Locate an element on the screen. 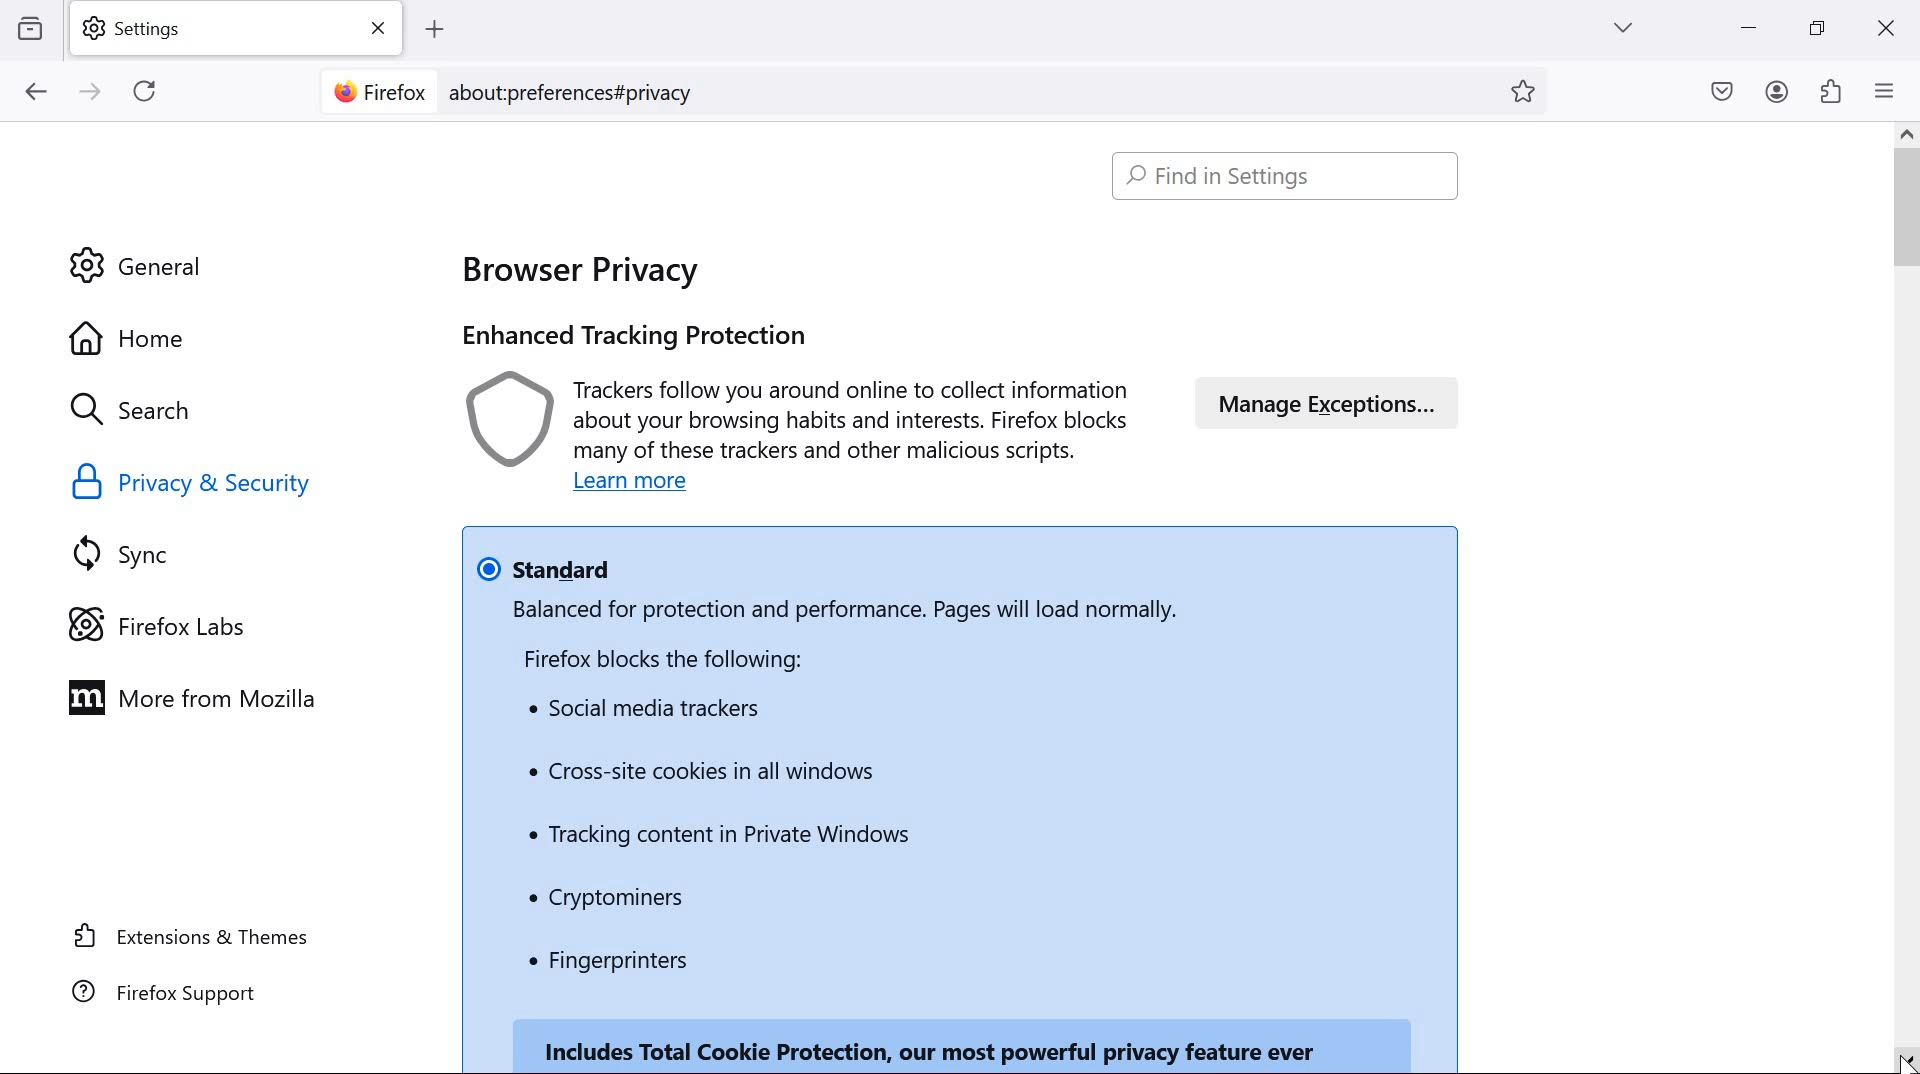 Image resolution: width=1920 pixels, height=1074 pixels.  standard is located at coordinates (647, 560).